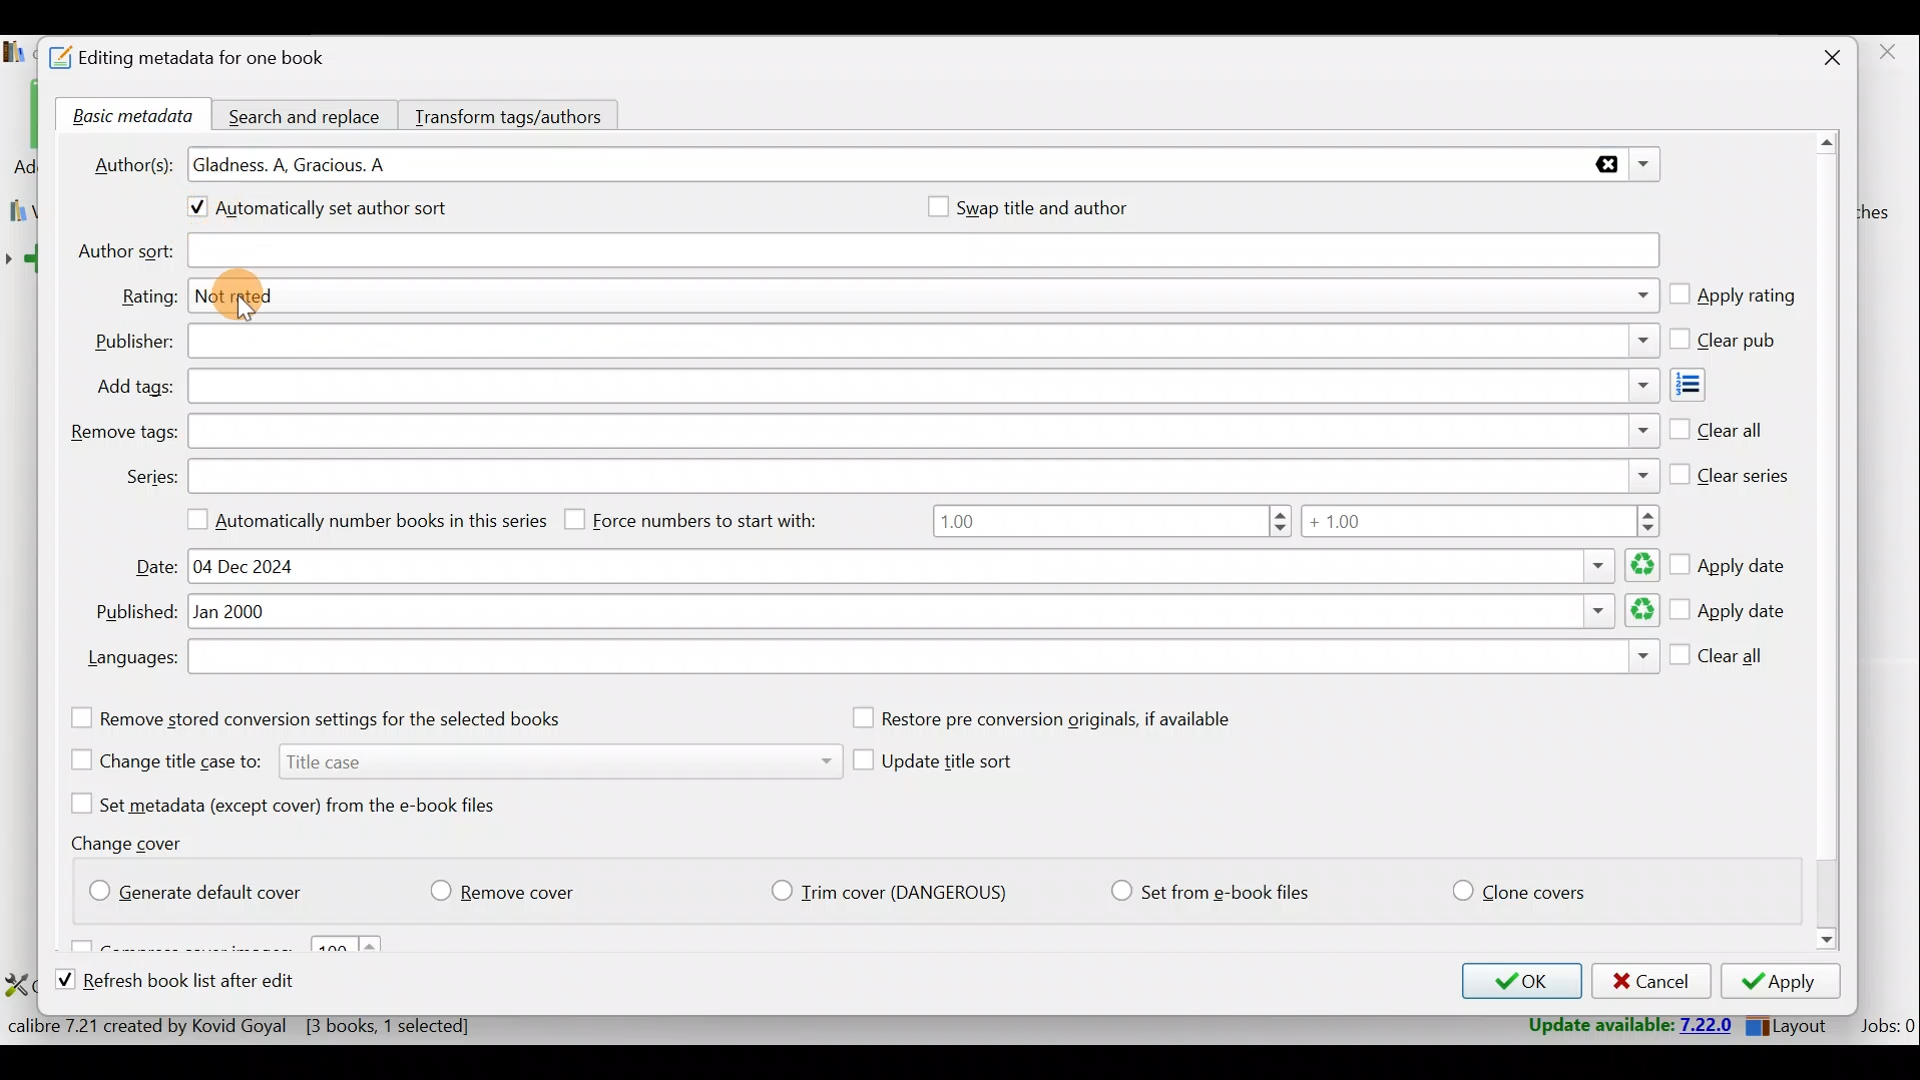  I want to click on Generate default cover, so click(206, 888).